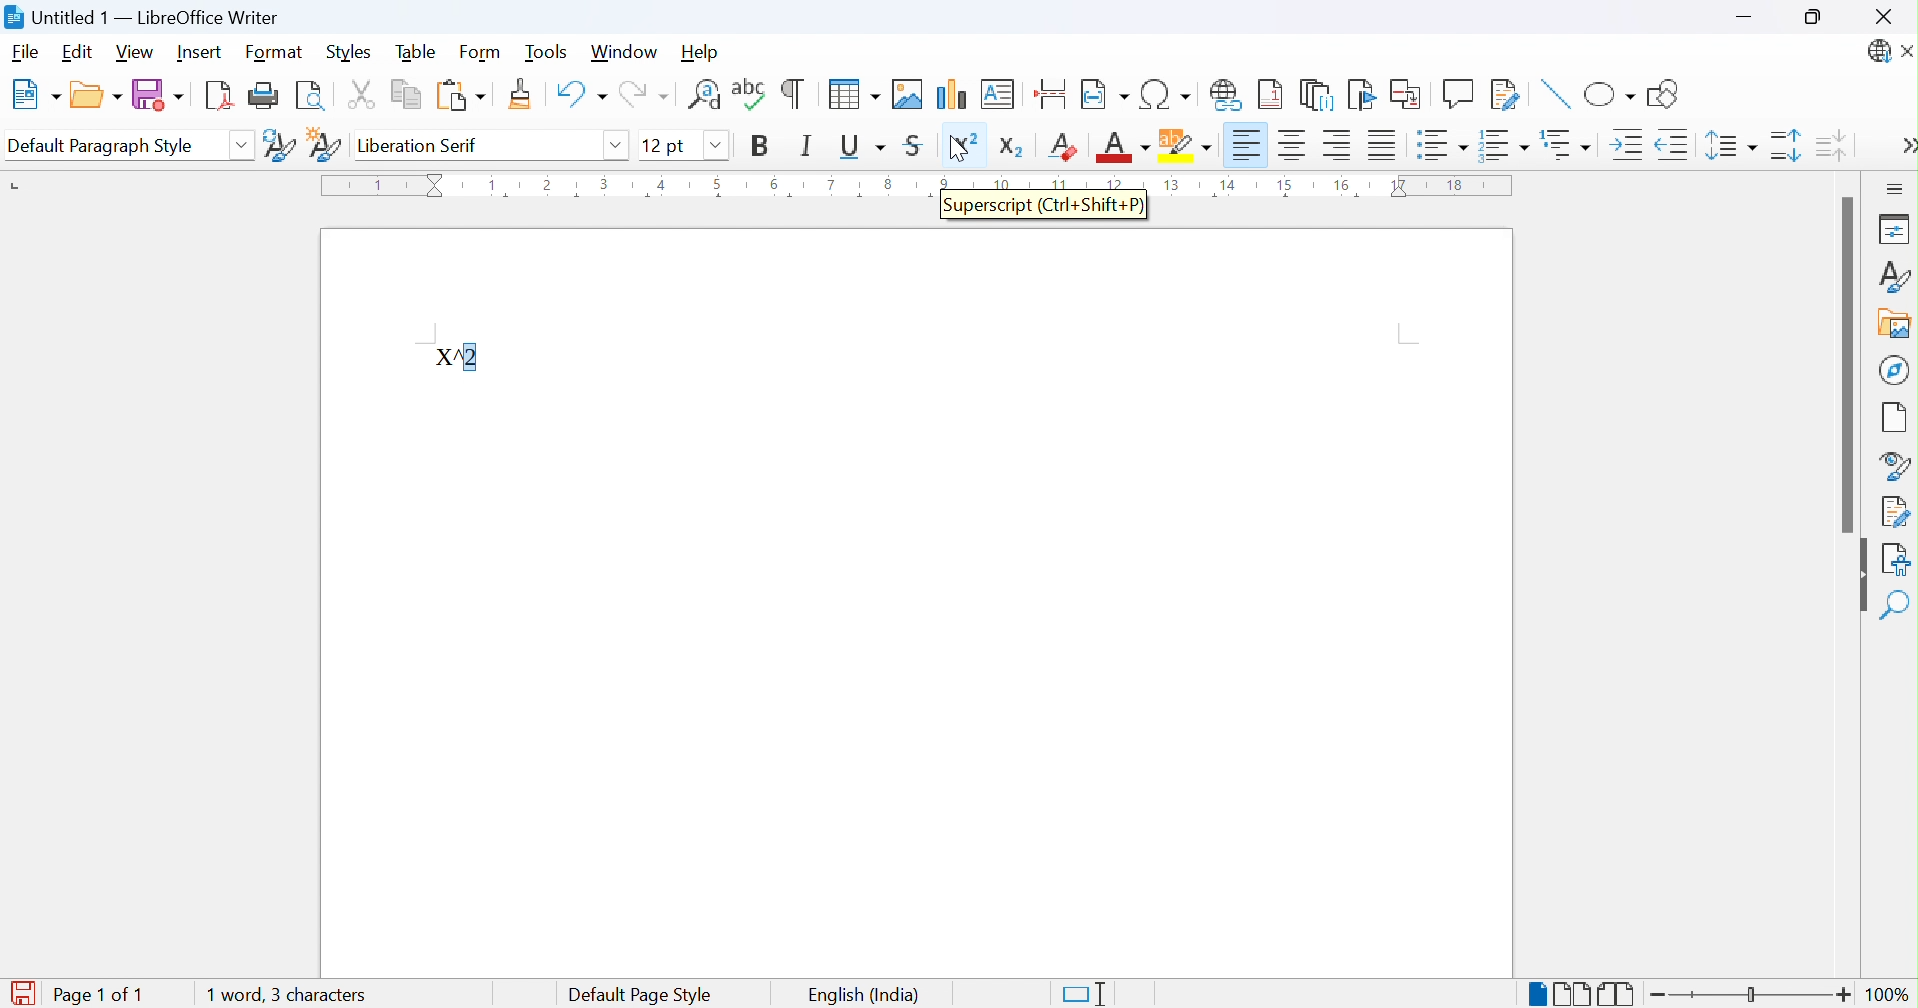 The width and height of the screenshot is (1918, 1008). I want to click on Subscript, so click(1014, 150).